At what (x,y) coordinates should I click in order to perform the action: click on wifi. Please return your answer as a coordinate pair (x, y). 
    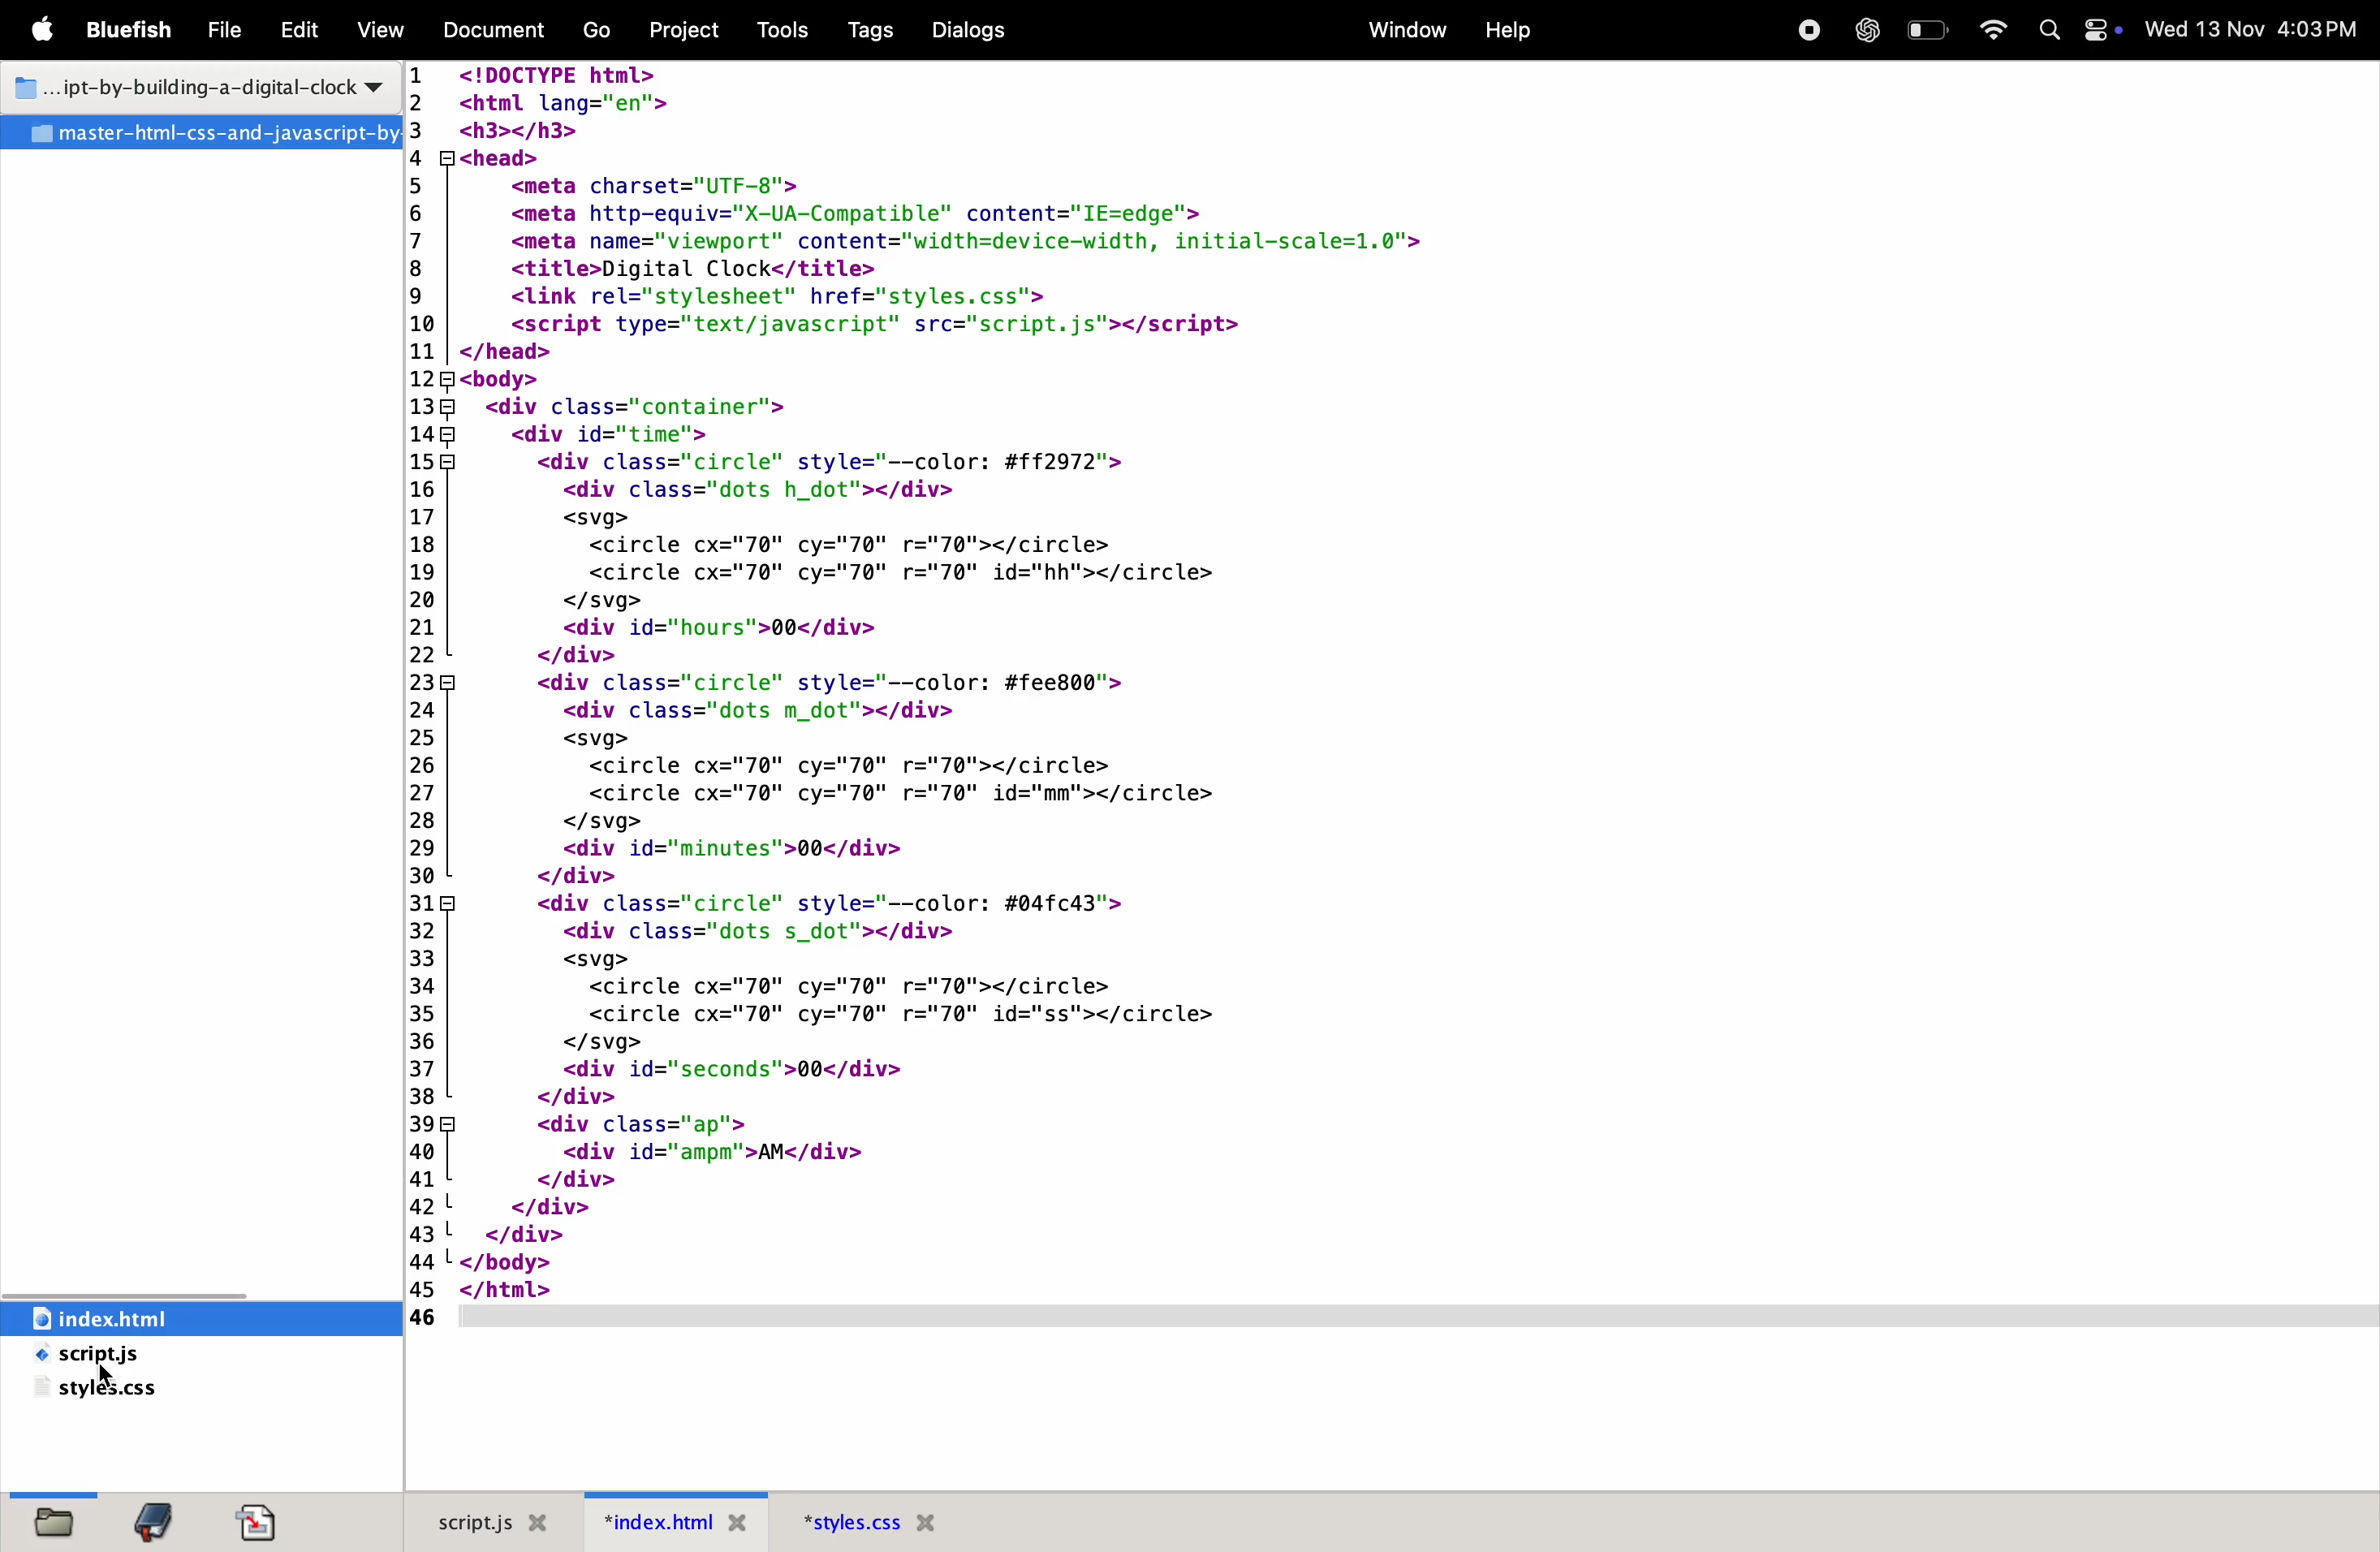
    Looking at the image, I should click on (1992, 31).